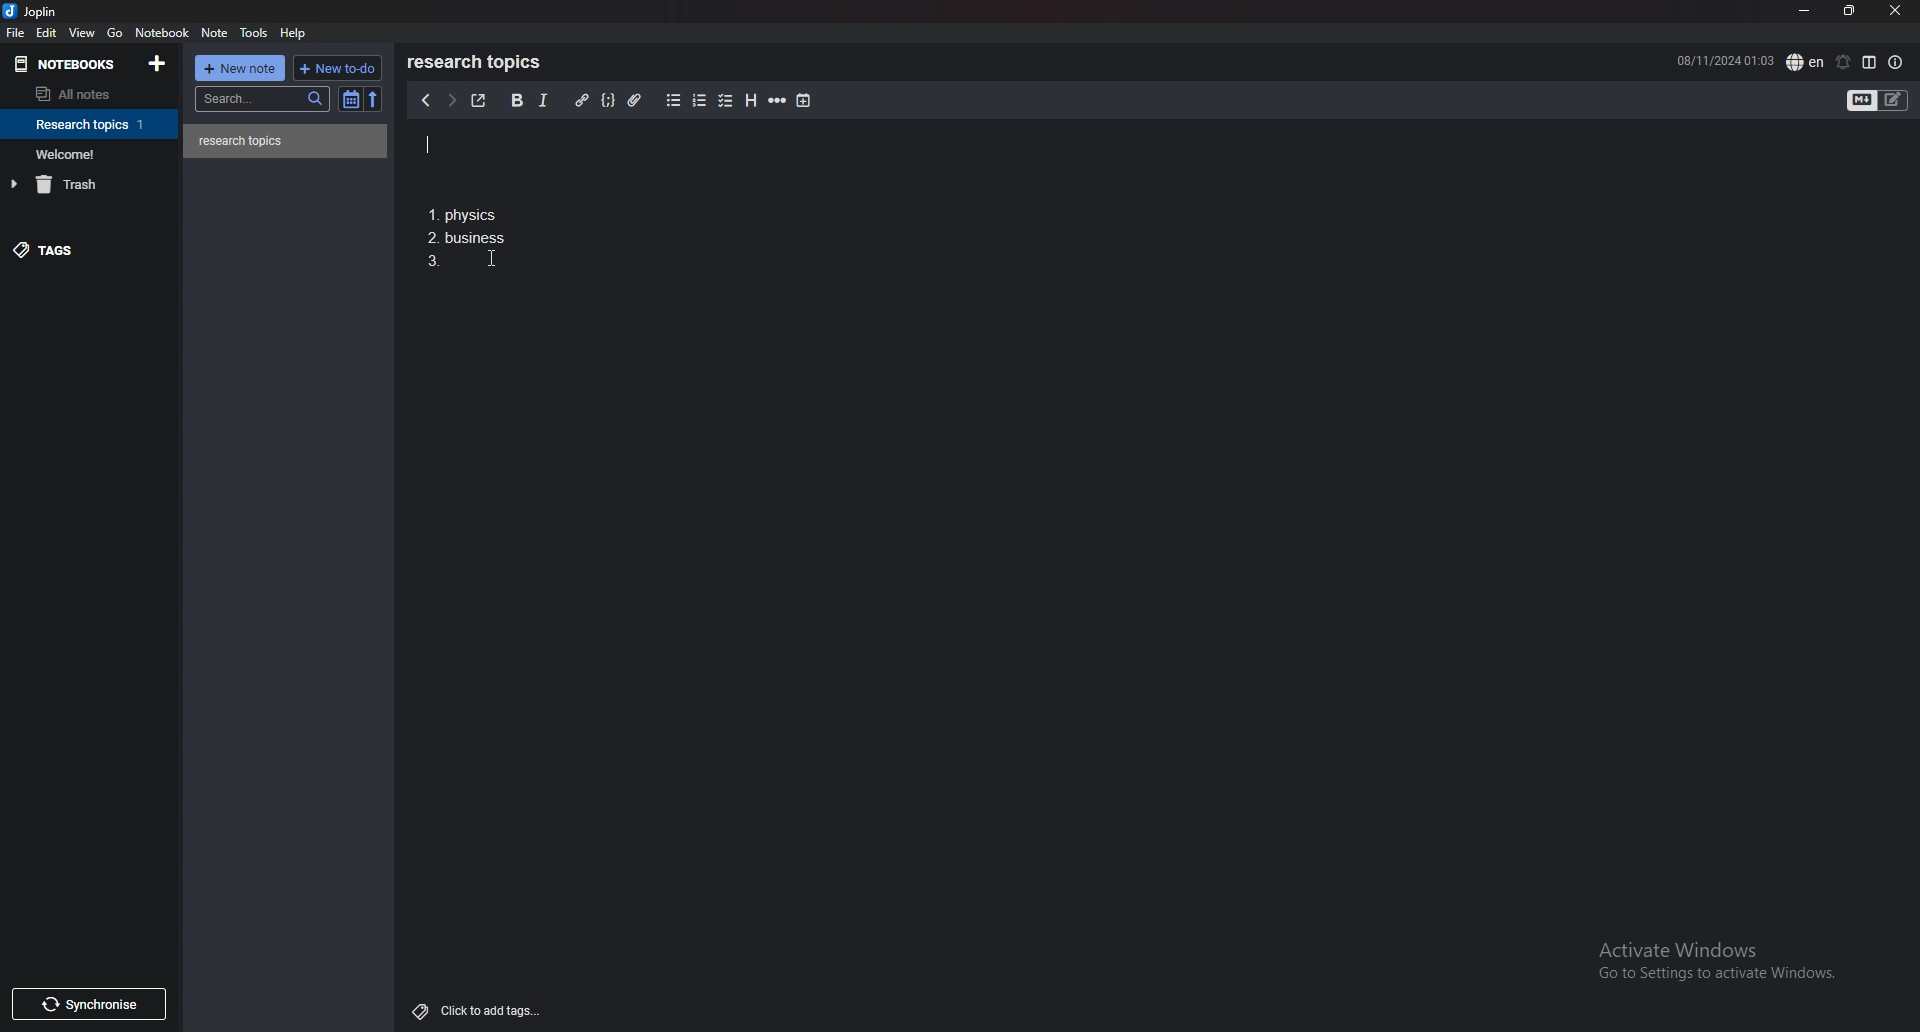 The image size is (1920, 1032). What do you see at coordinates (503, 262) in the screenshot?
I see `cursor` at bounding box center [503, 262].